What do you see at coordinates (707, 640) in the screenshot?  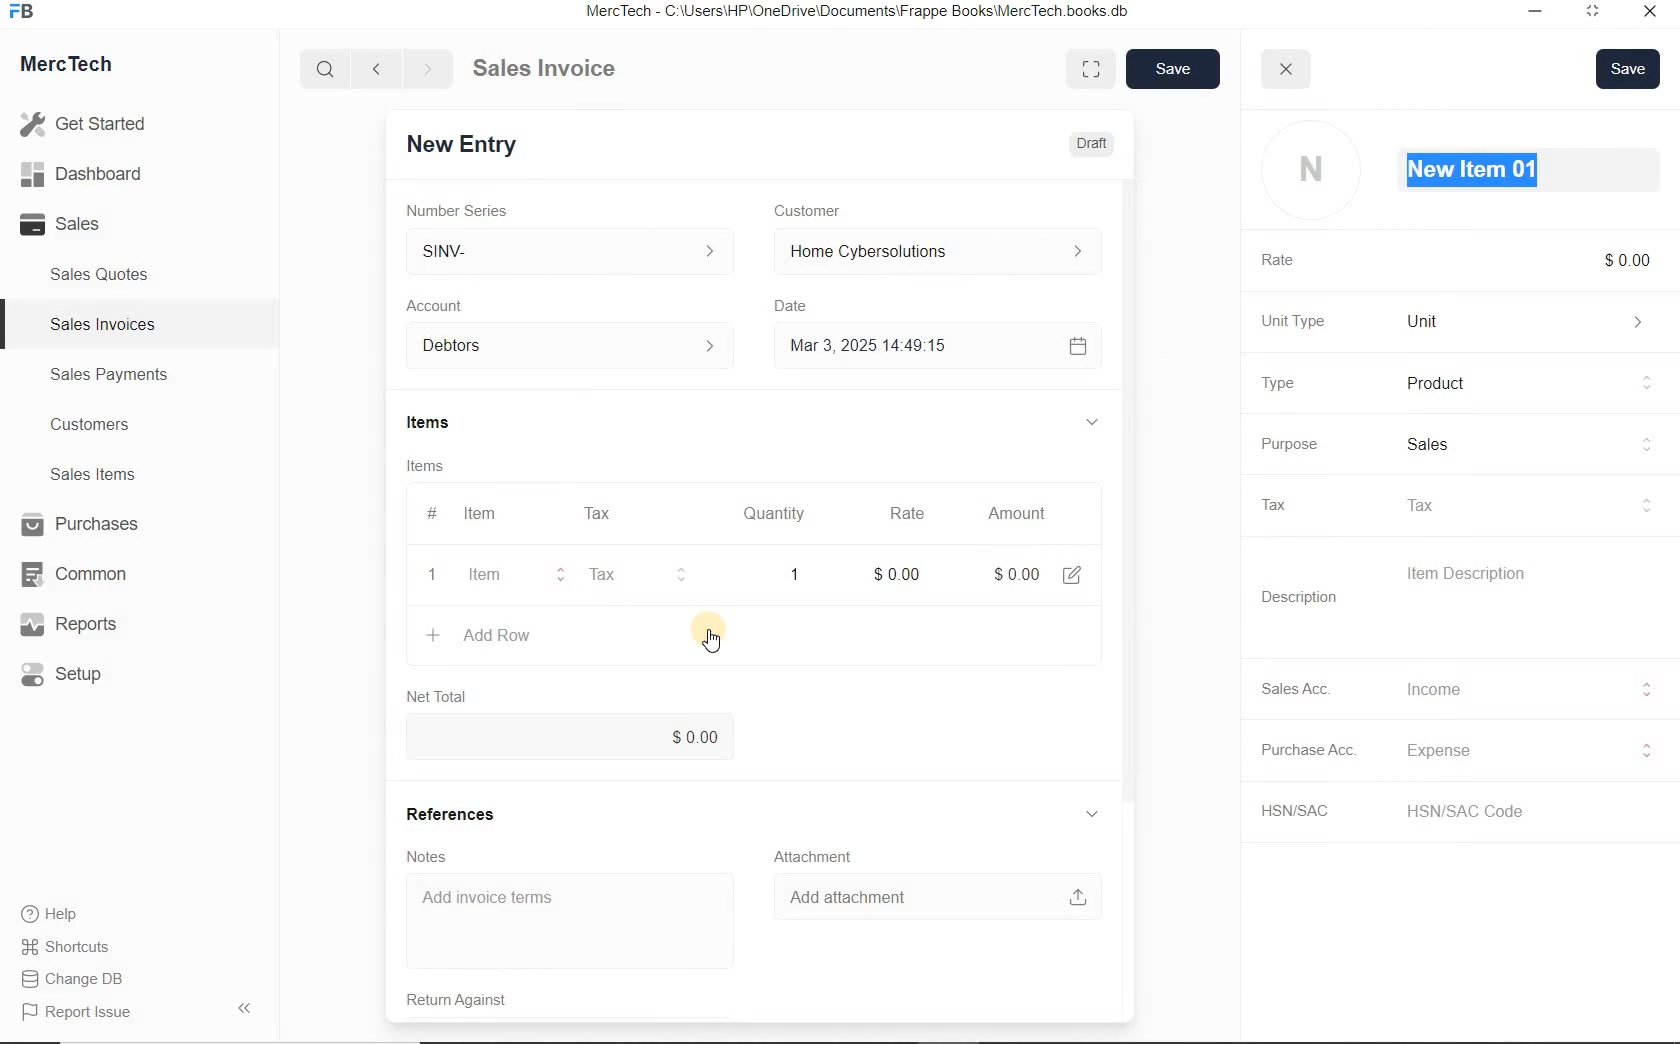 I see `cursor` at bounding box center [707, 640].